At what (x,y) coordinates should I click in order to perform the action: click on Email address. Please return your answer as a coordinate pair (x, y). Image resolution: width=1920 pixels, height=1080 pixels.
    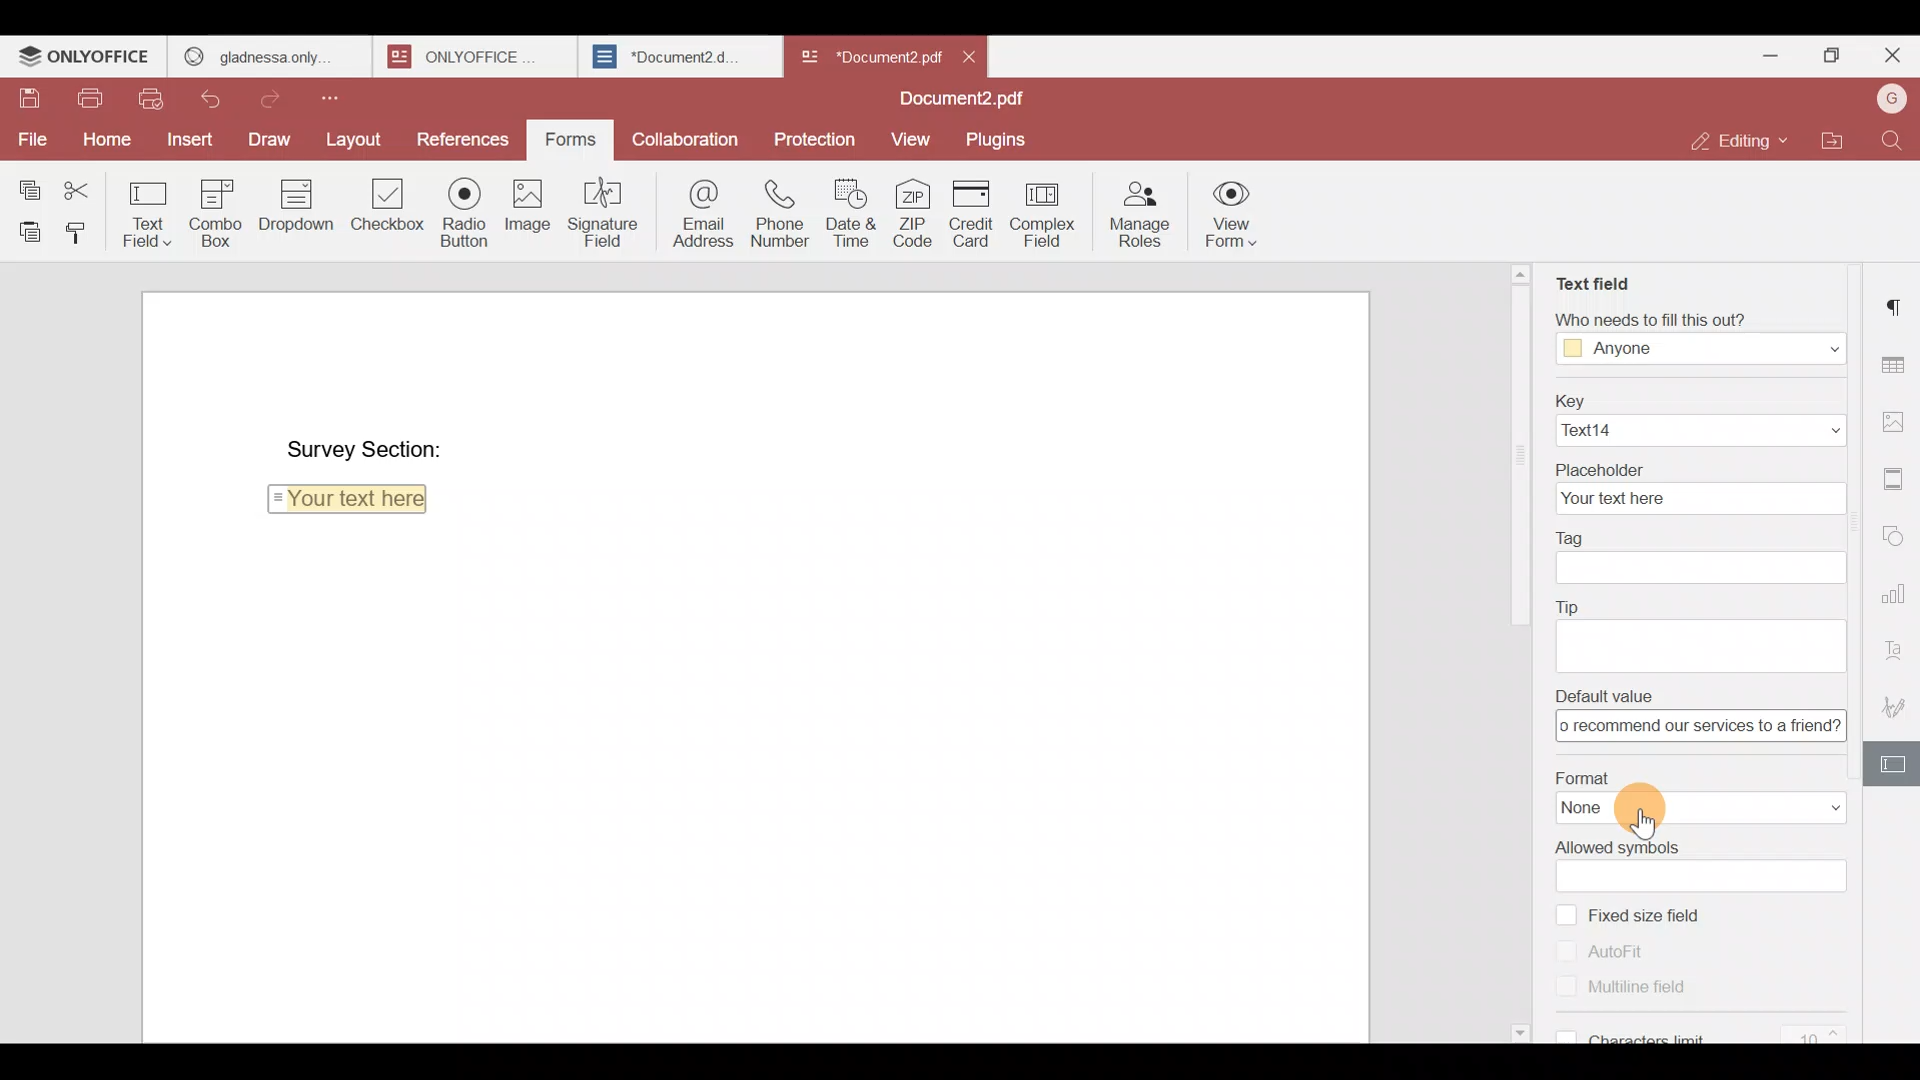
    Looking at the image, I should click on (700, 211).